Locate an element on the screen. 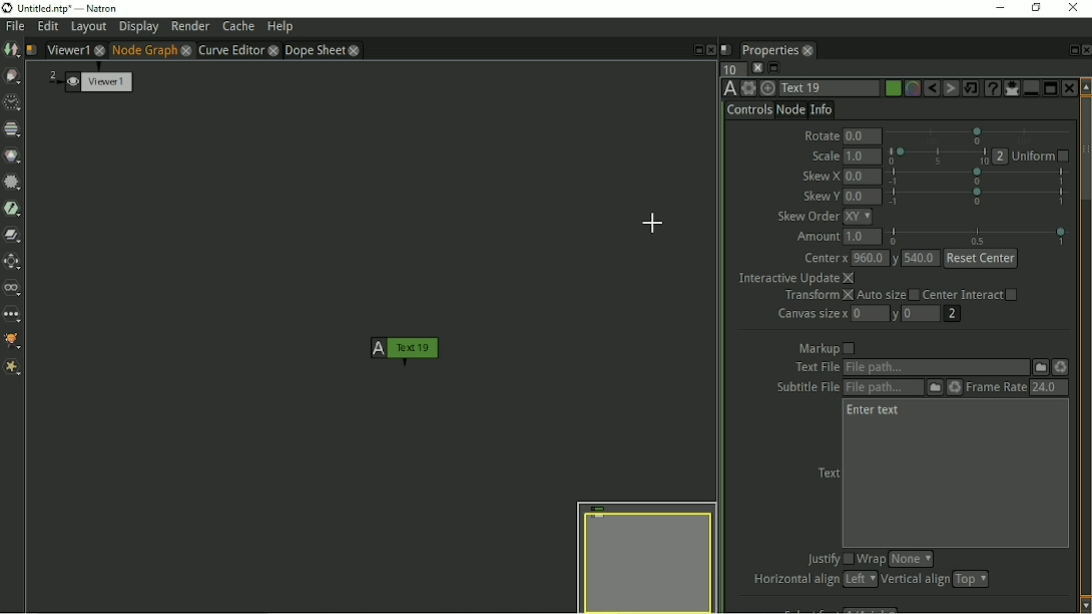  0.0 is located at coordinates (863, 196).